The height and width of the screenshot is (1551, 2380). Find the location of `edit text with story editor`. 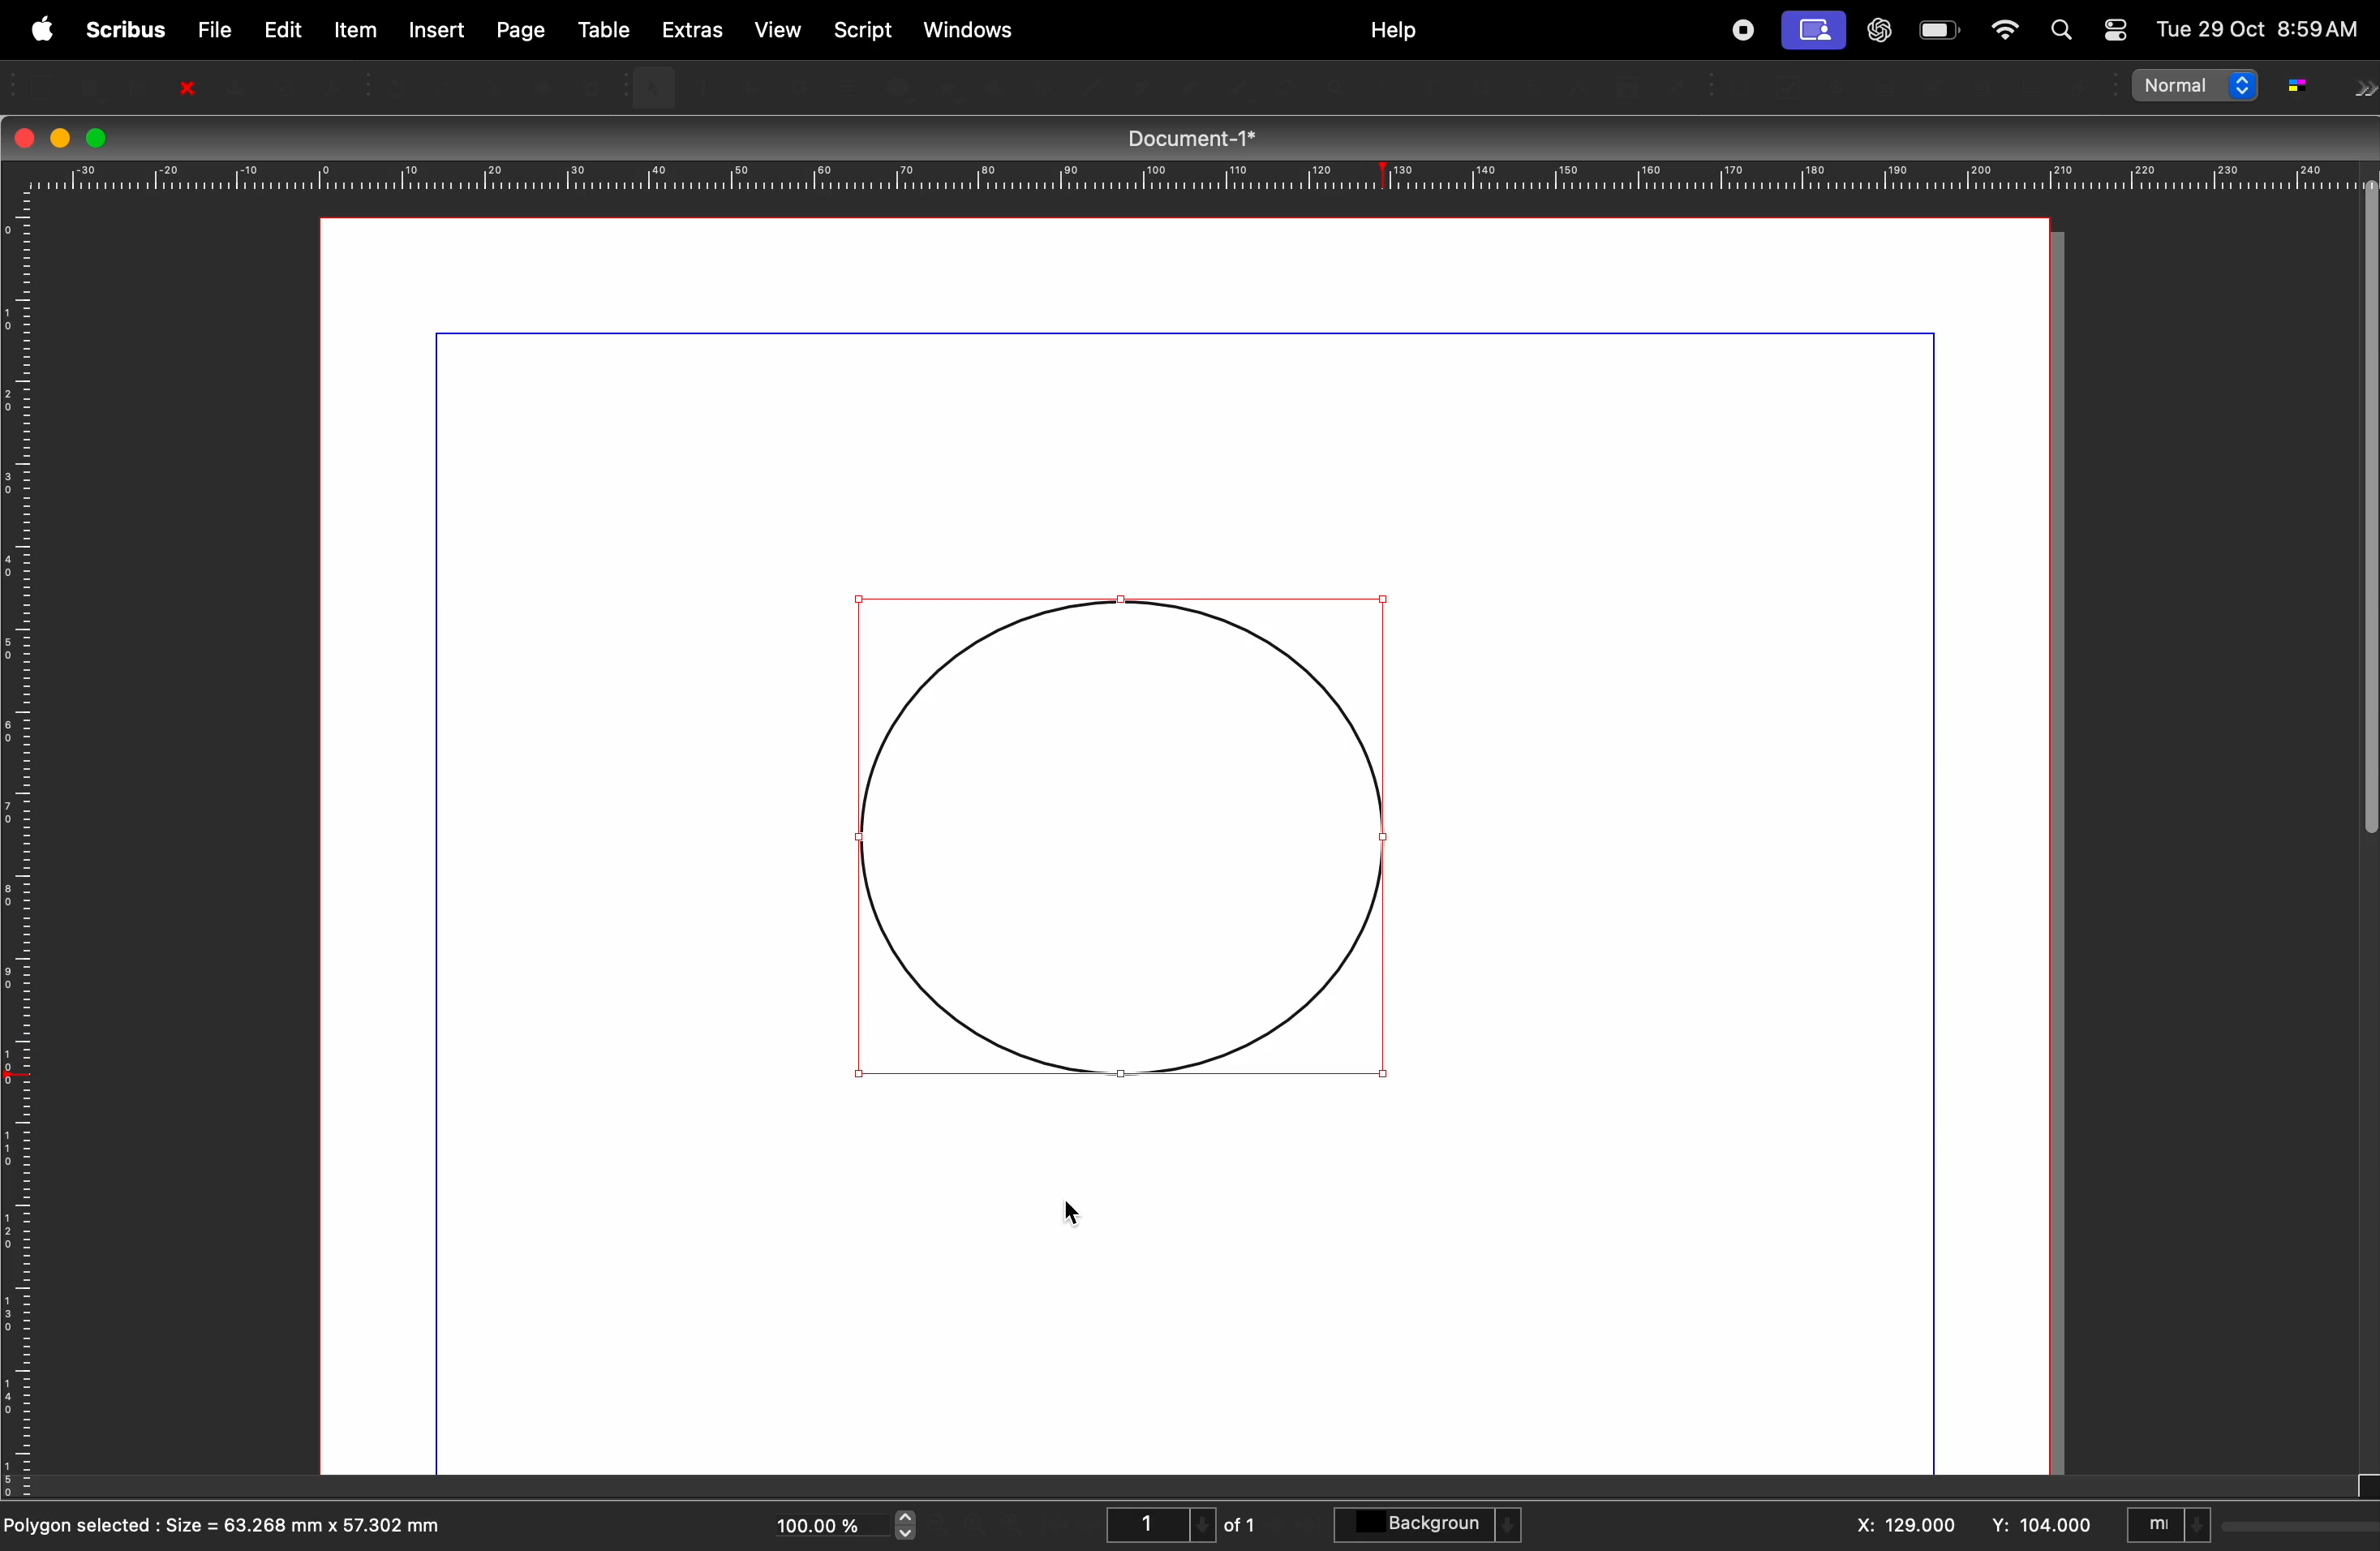

edit text with story editor is located at coordinates (1431, 87).